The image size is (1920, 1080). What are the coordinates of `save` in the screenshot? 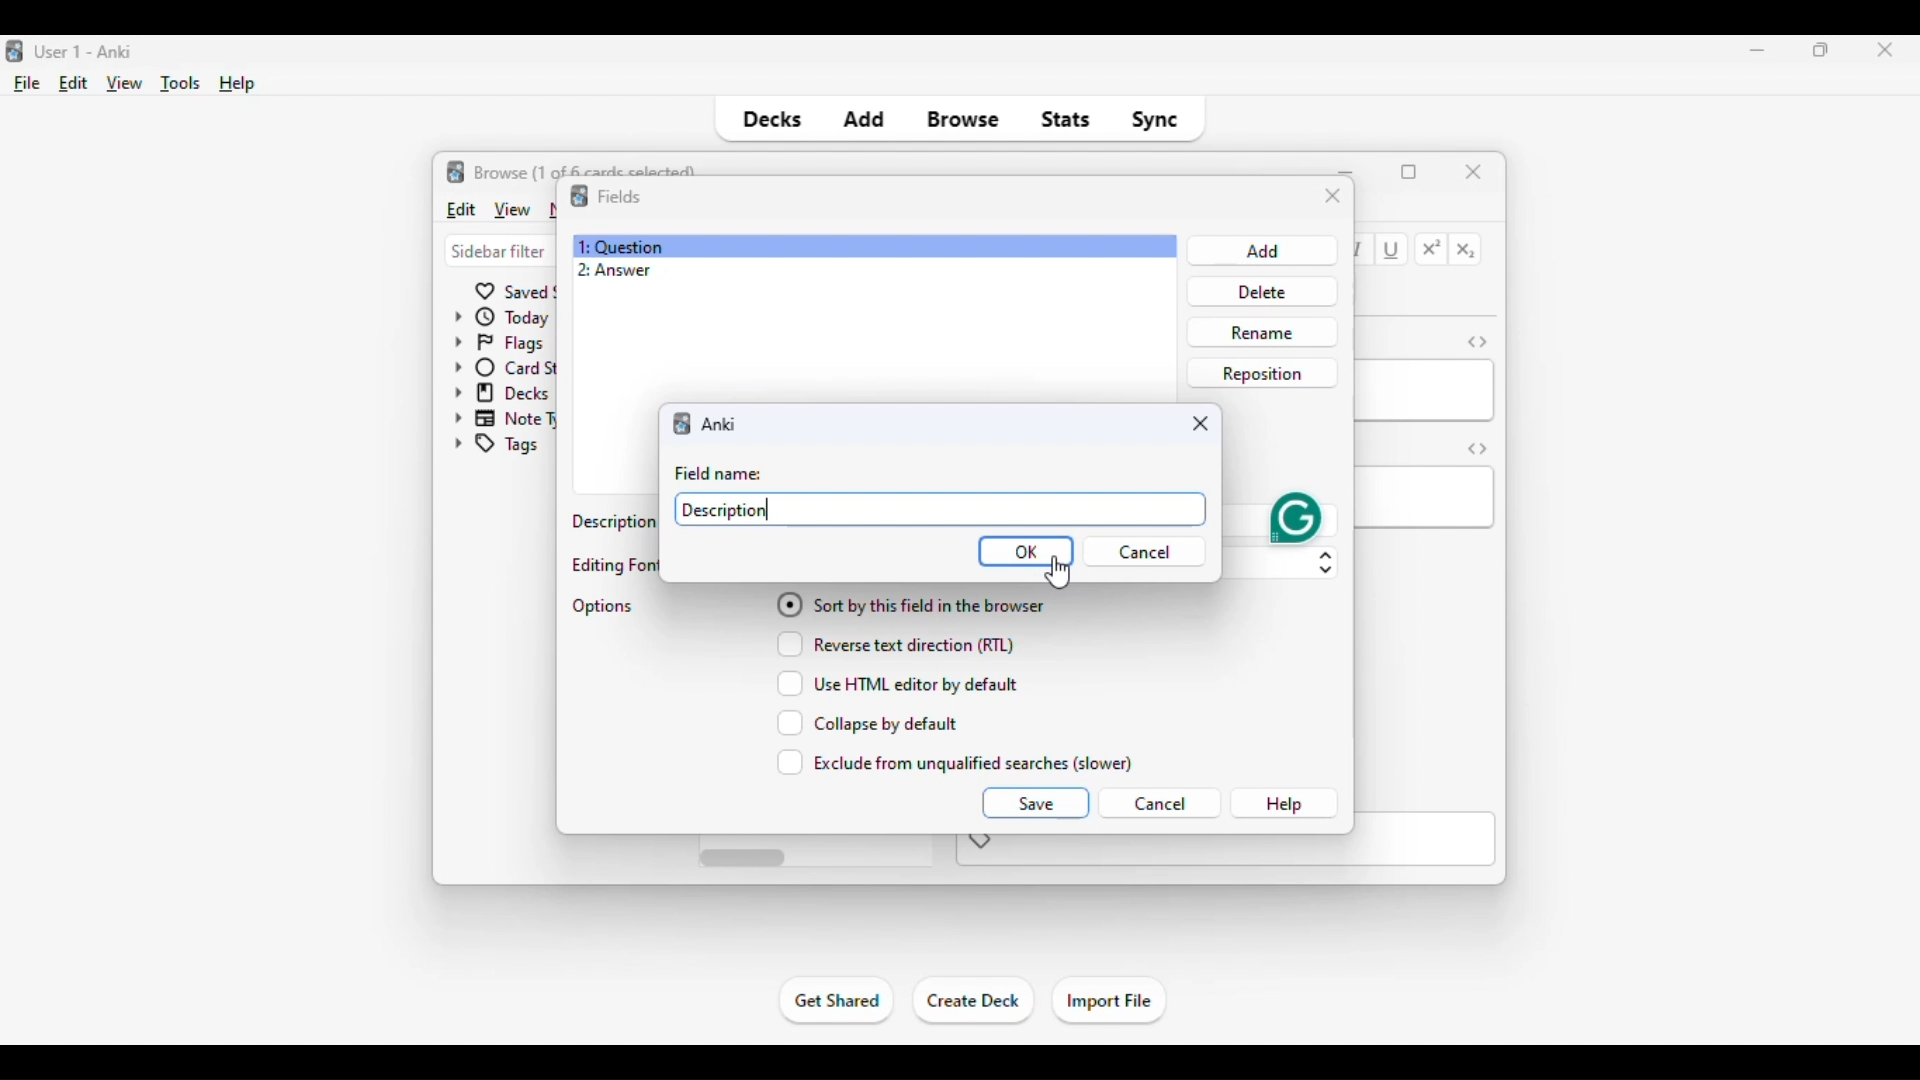 It's located at (1034, 802).